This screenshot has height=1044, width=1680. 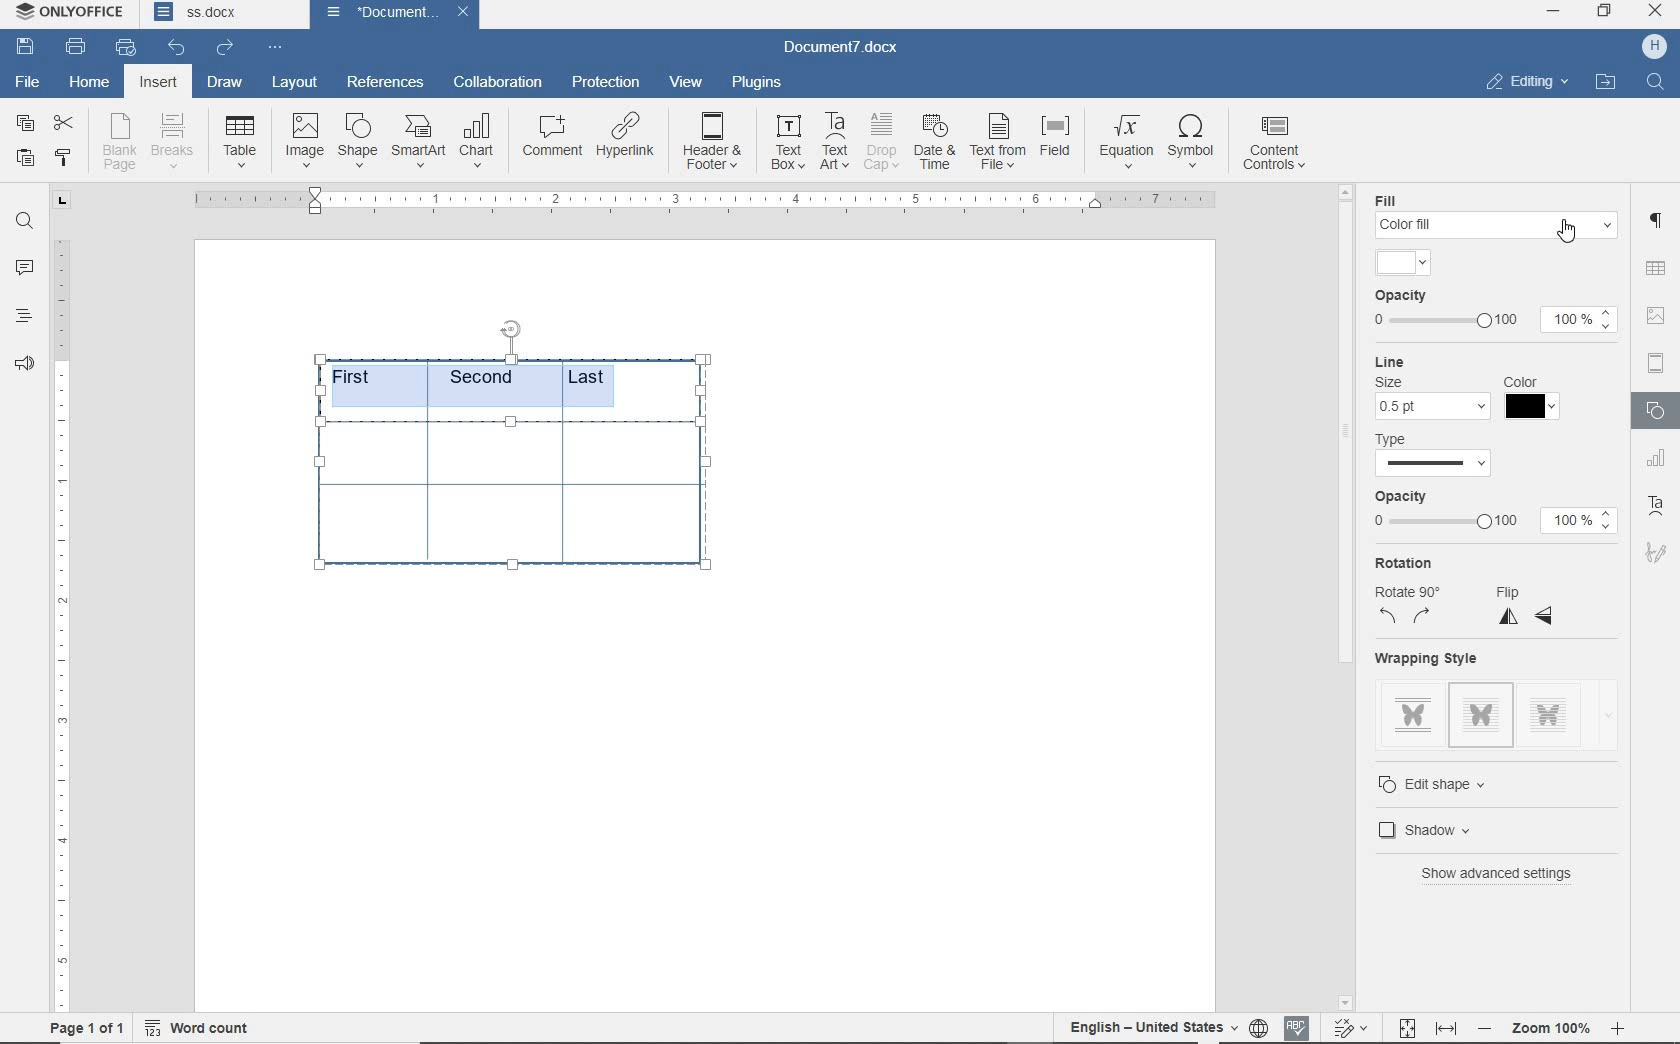 I want to click on collaboration, so click(x=500, y=83).